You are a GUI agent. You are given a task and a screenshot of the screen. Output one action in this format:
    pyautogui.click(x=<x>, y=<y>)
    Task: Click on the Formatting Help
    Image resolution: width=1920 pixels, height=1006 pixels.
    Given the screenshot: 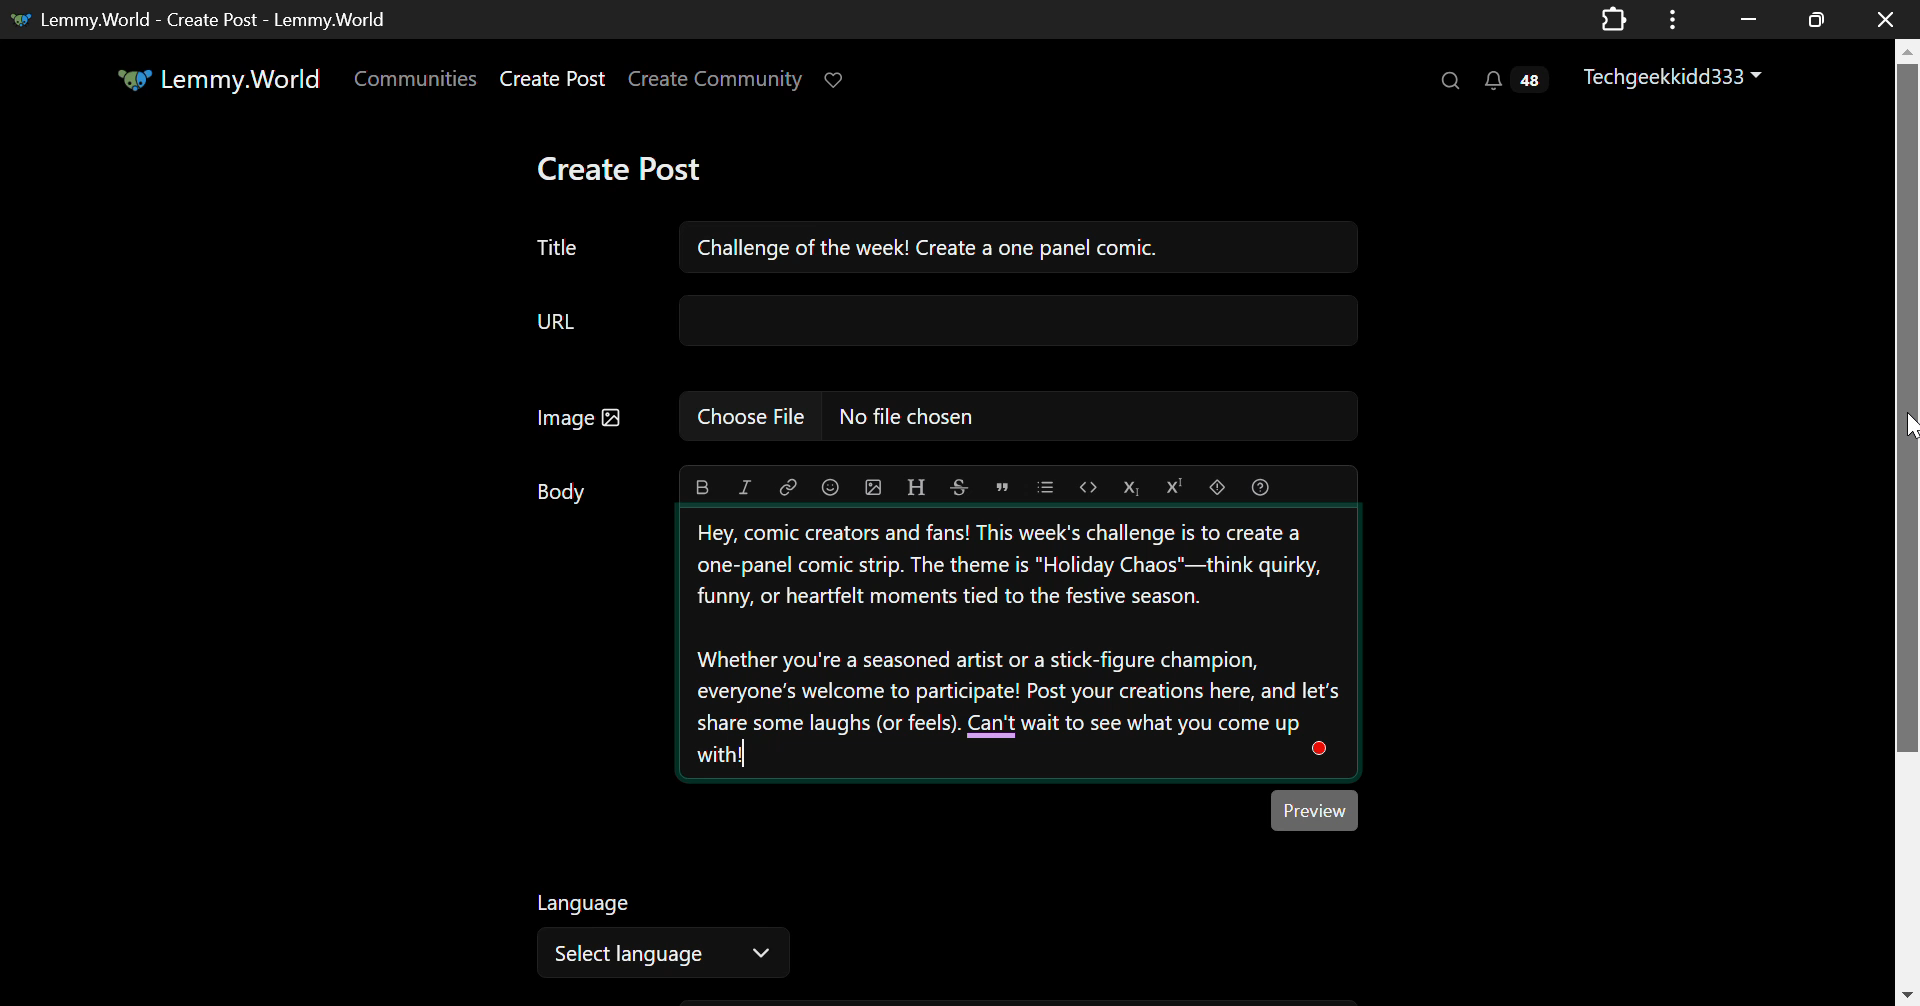 What is the action you would take?
    pyautogui.click(x=1260, y=484)
    